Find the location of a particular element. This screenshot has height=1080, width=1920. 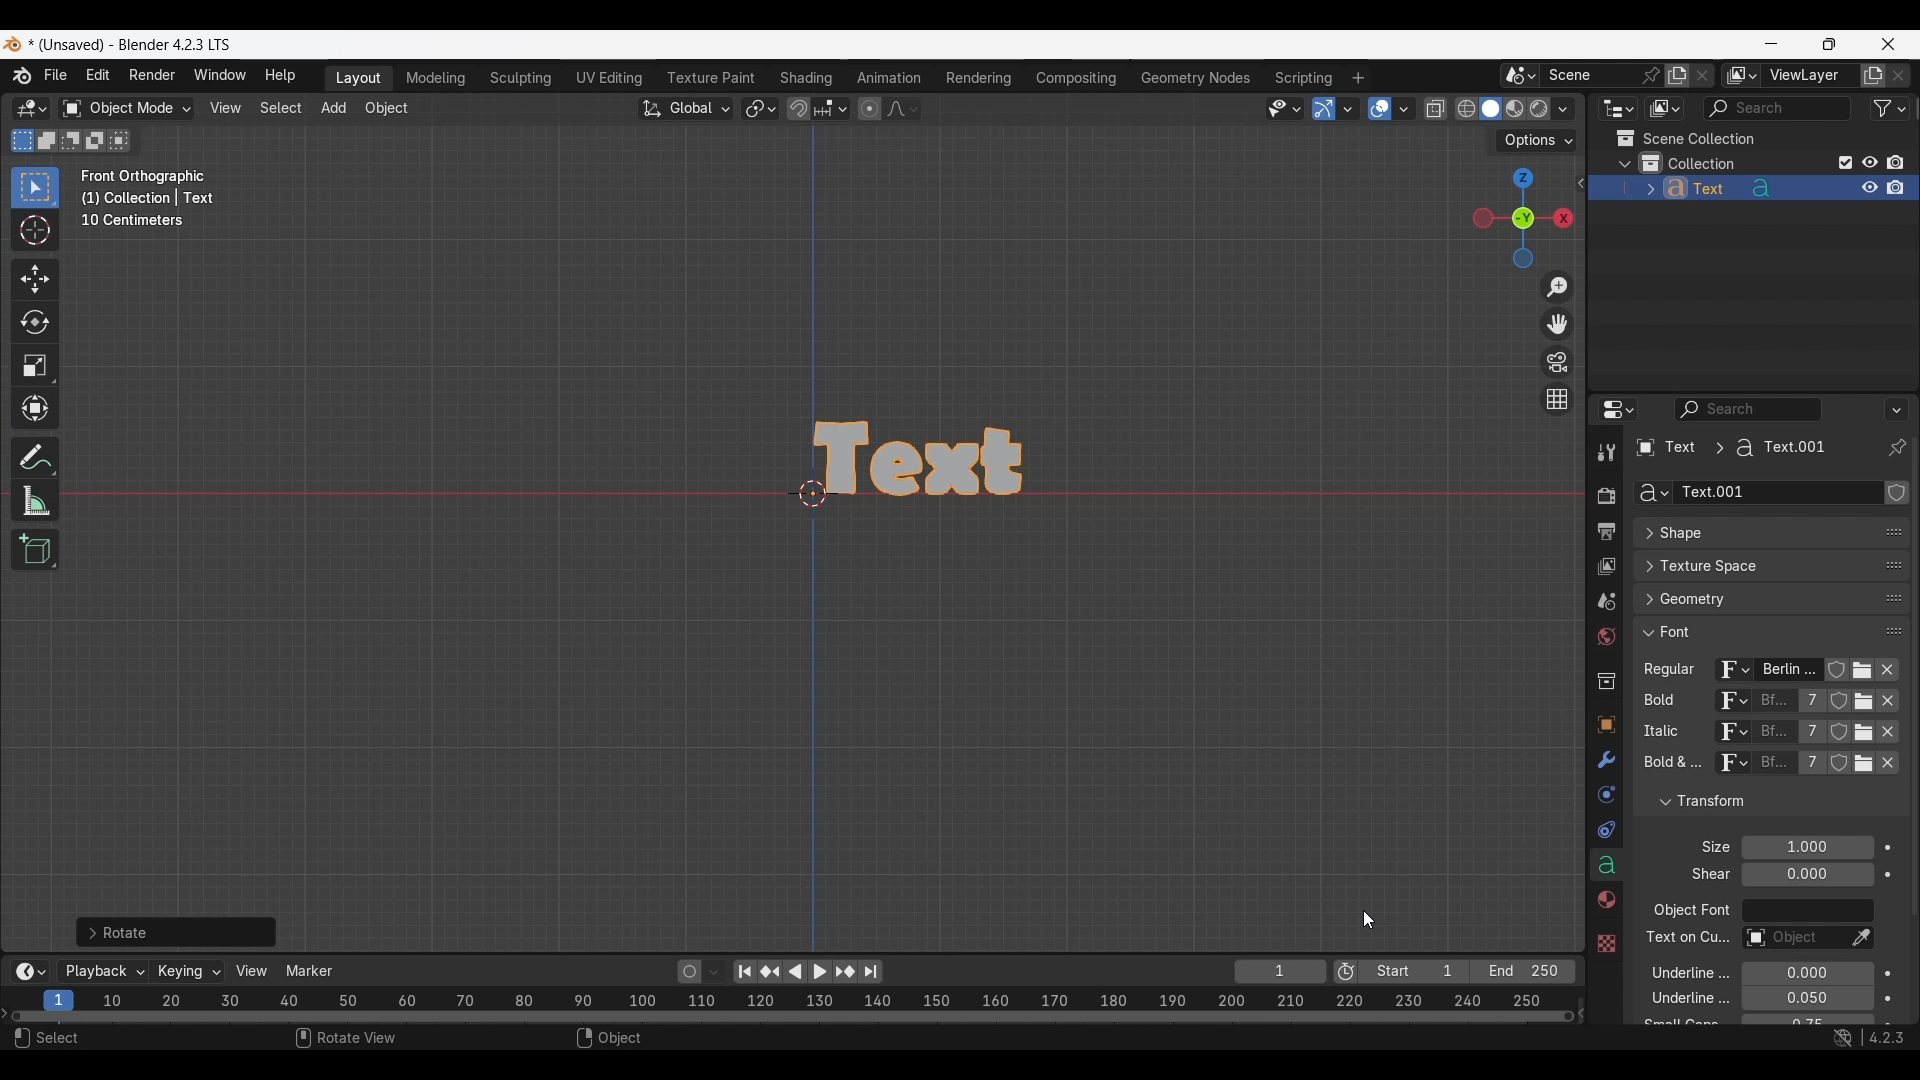

Click to collapse Font is located at coordinates (1751, 631).